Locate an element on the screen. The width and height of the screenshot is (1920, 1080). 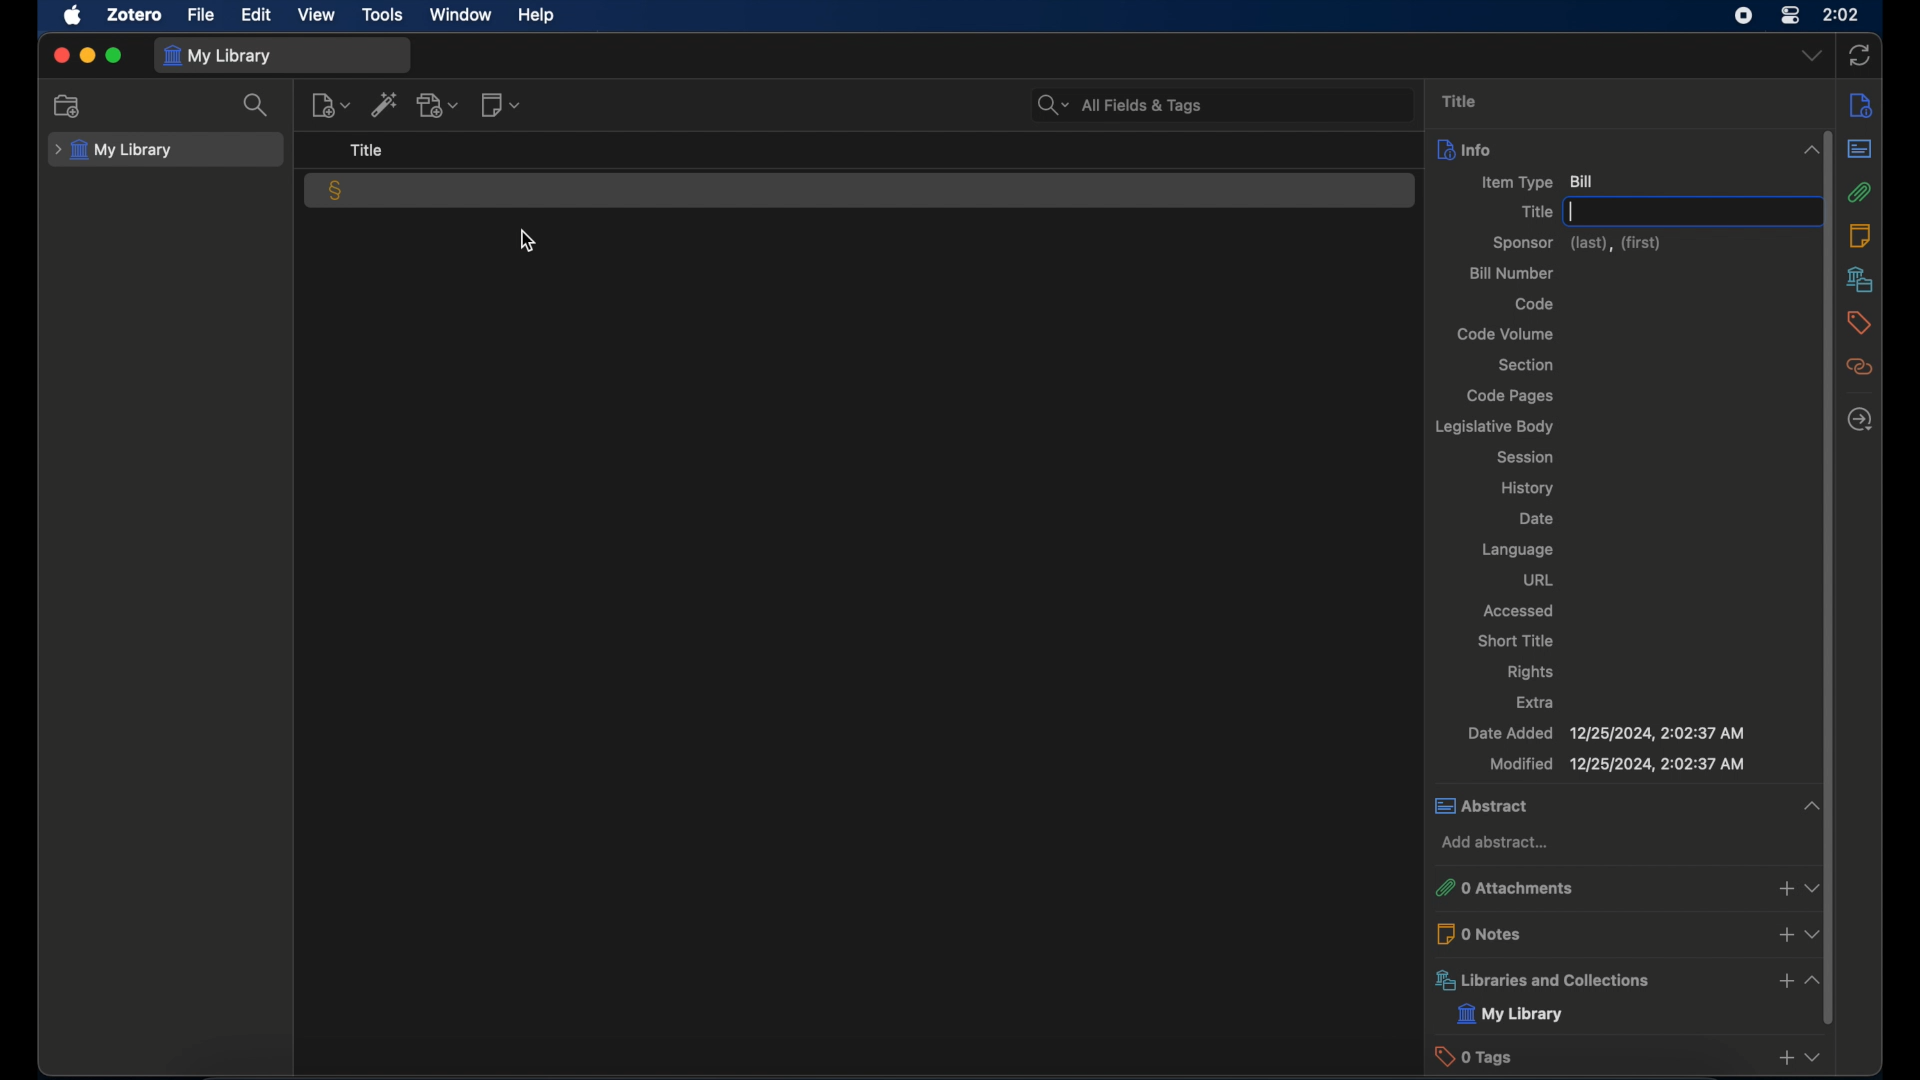
abstract is located at coordinates (1859, 148).